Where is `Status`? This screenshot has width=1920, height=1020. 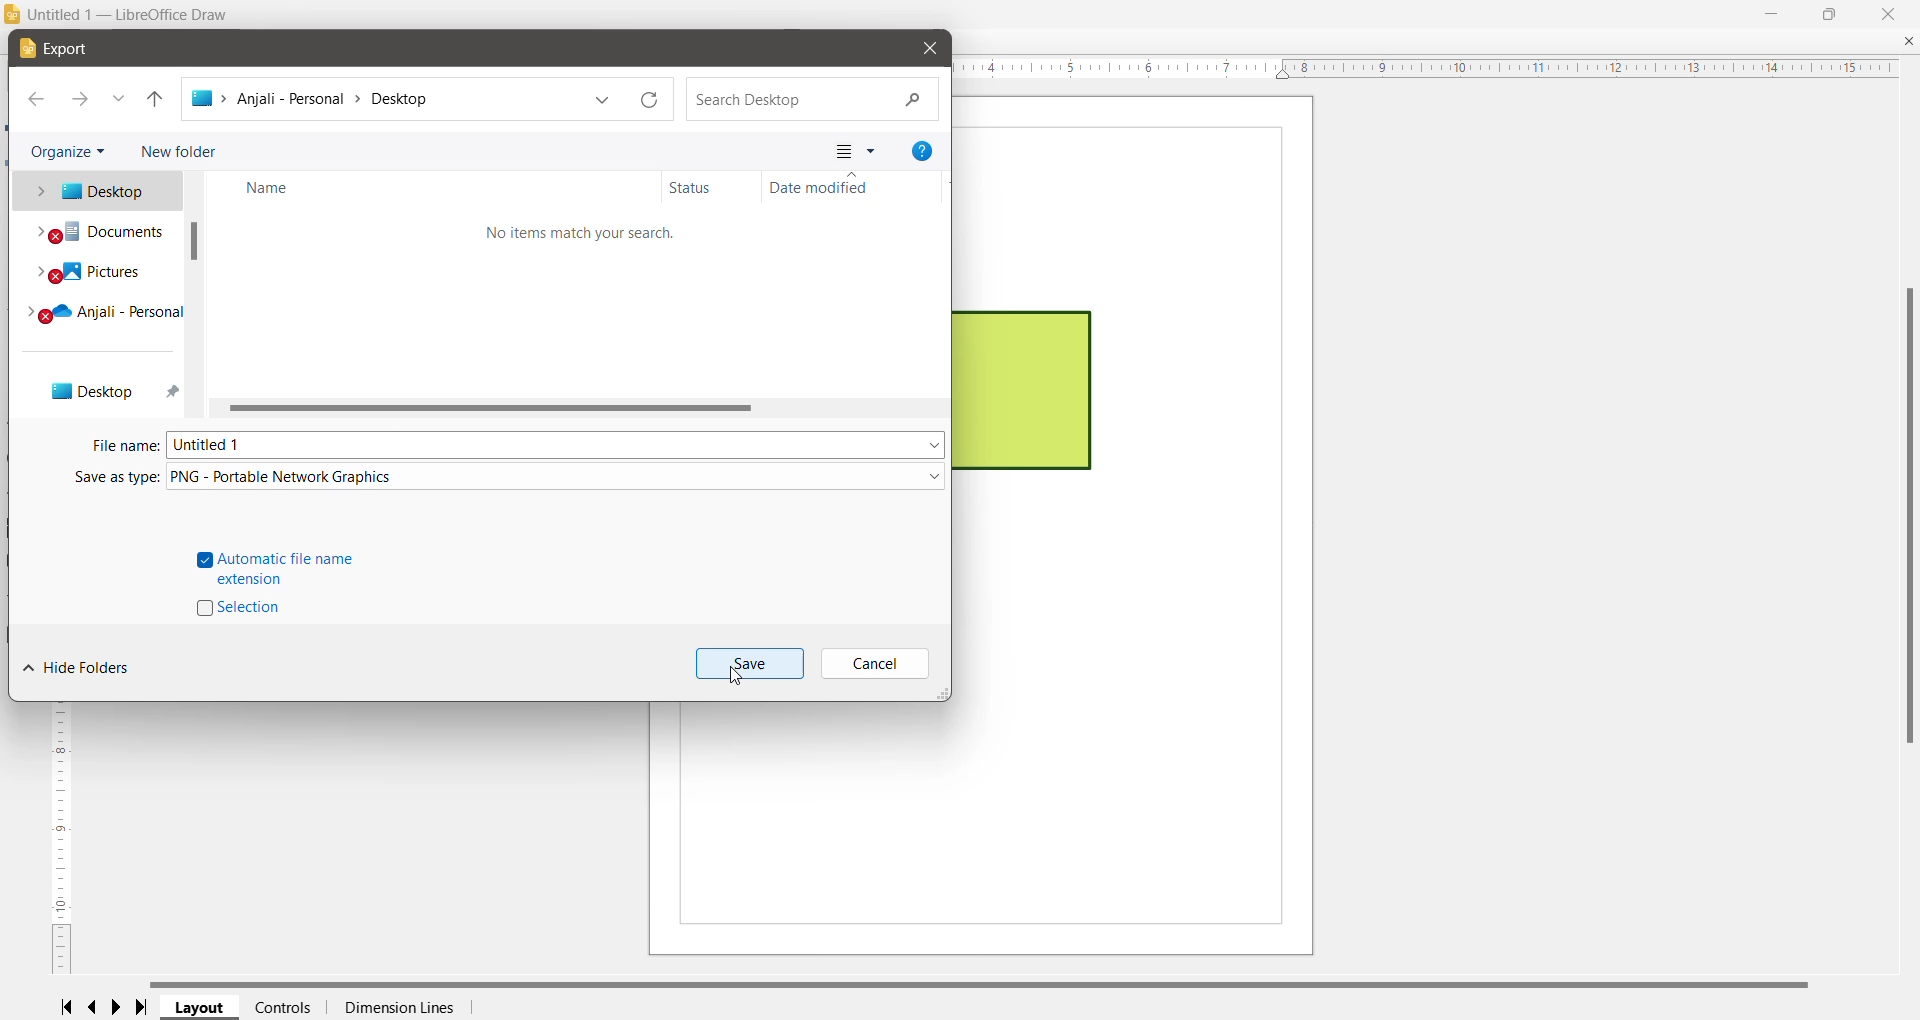 Status is located at coordinates (711, 187).